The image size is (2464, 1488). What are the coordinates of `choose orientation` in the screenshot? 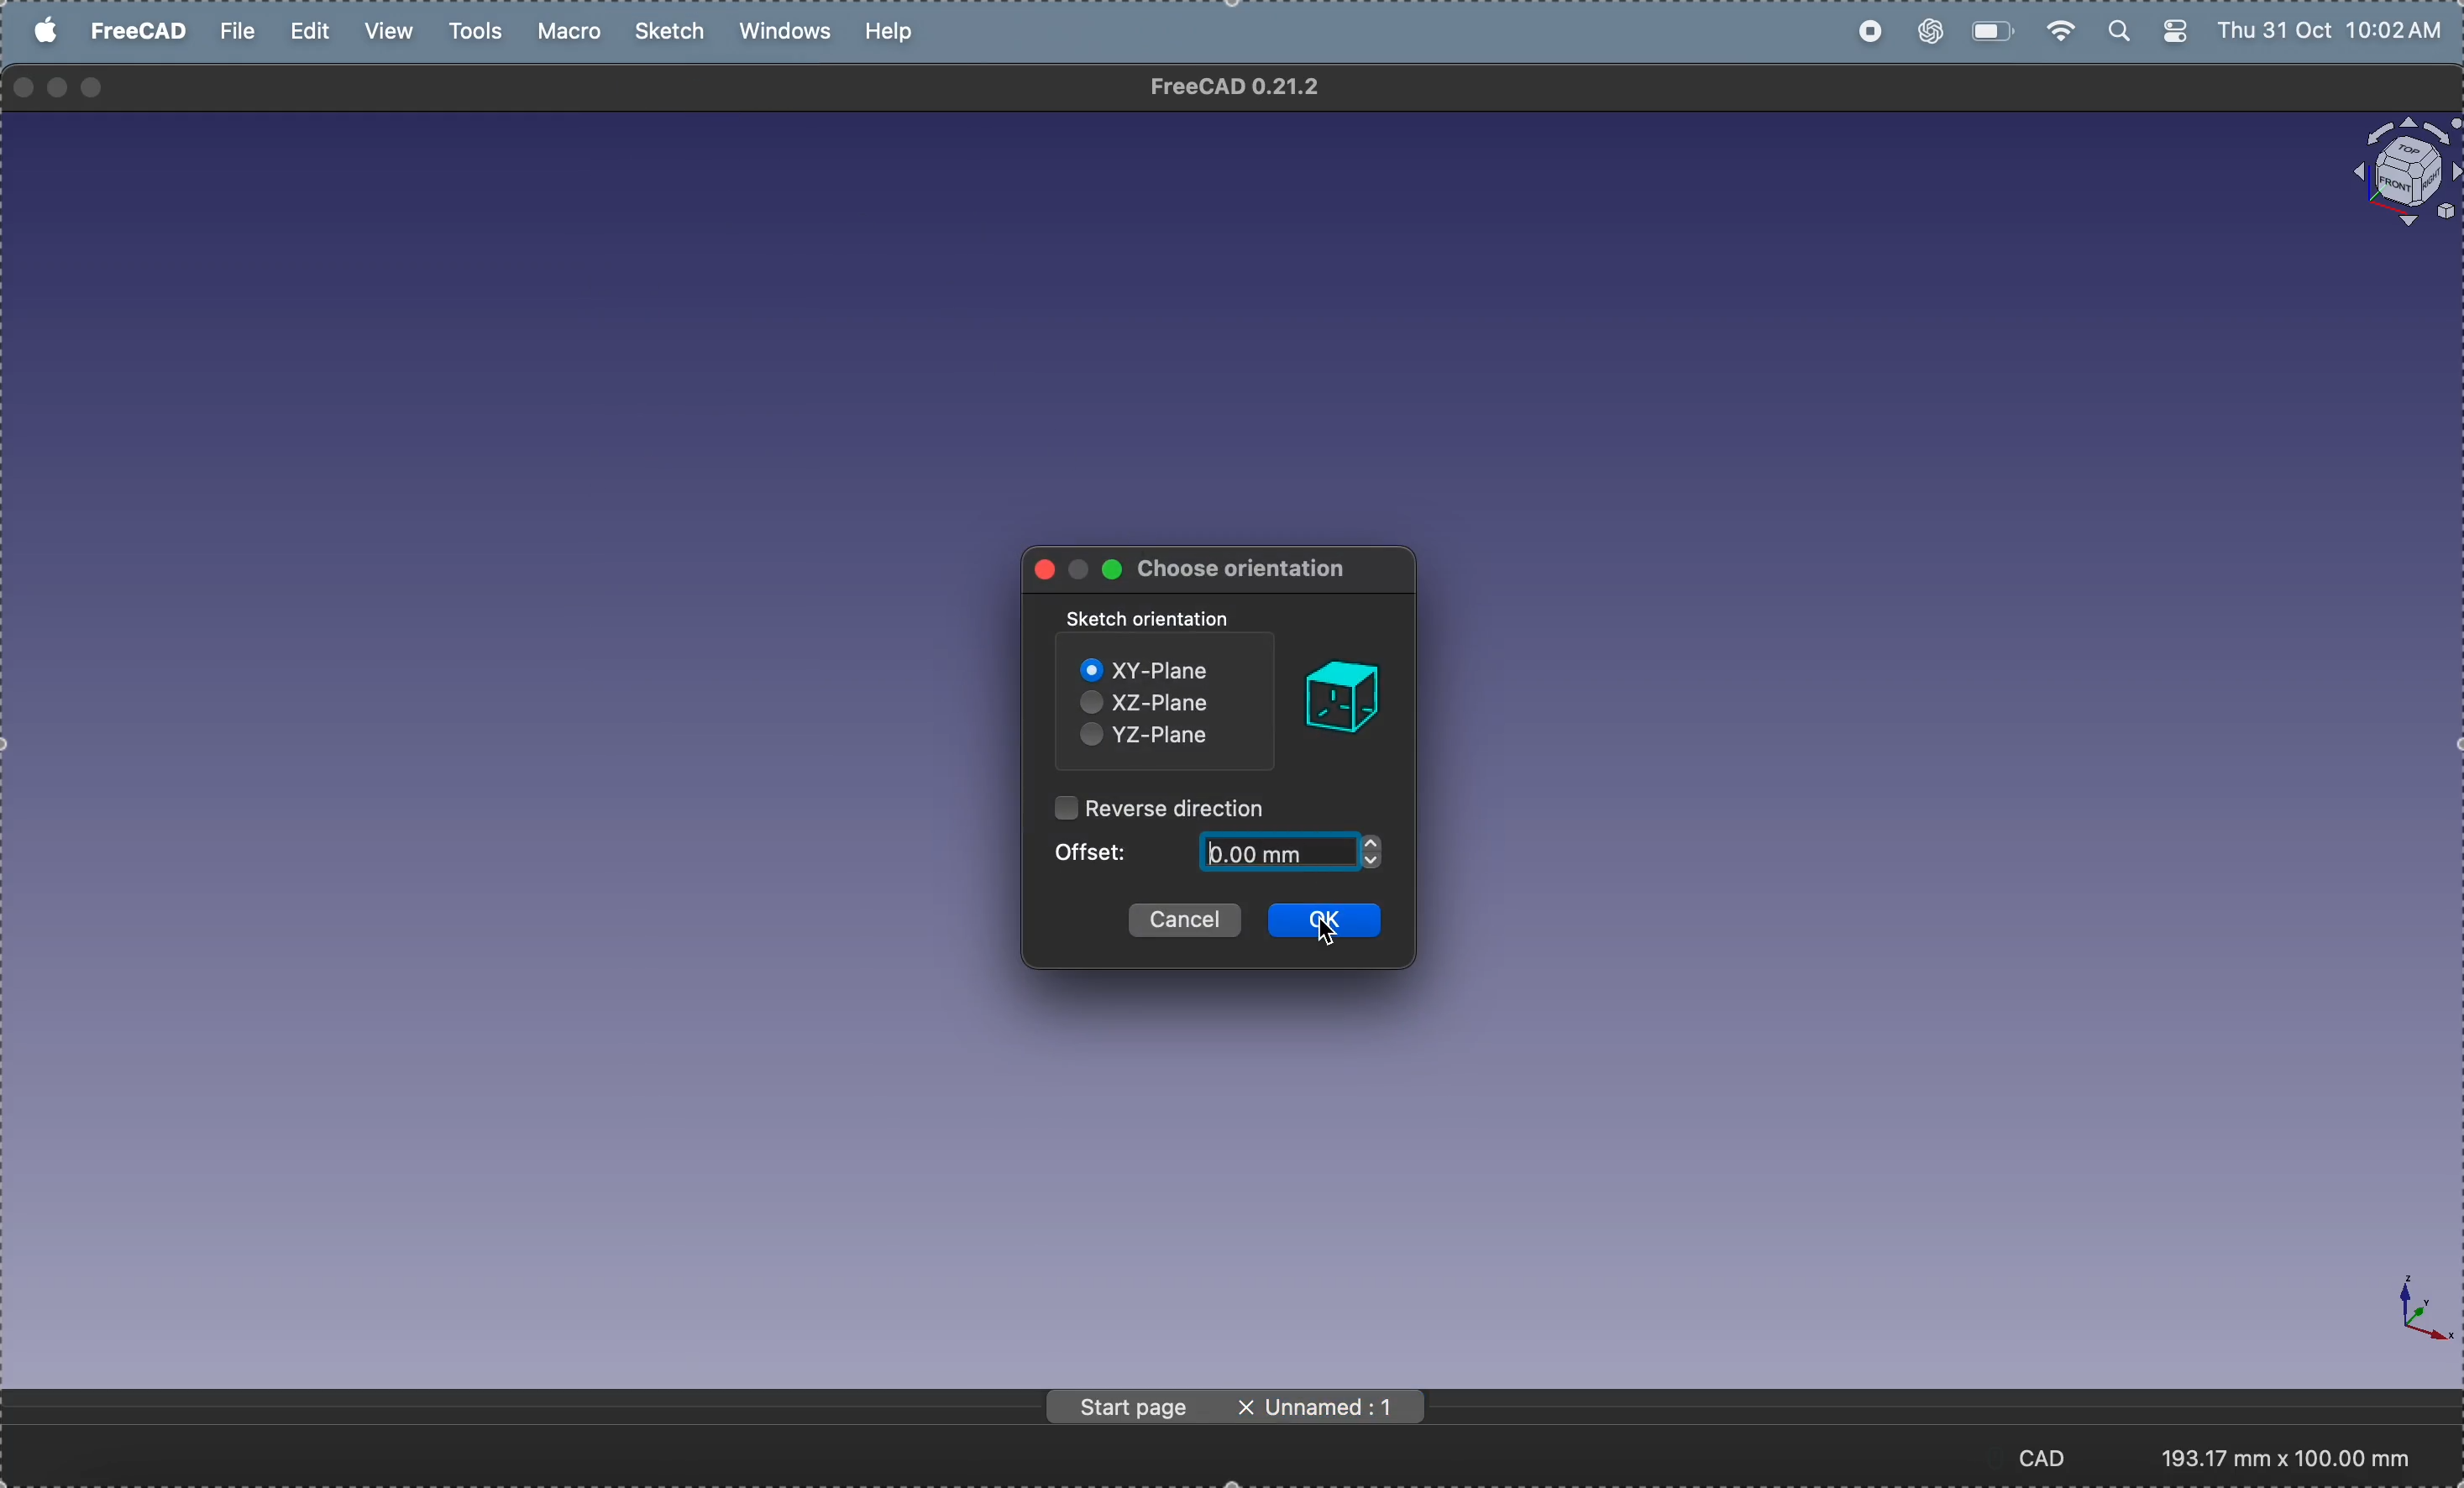 It's located at (1246, 570).